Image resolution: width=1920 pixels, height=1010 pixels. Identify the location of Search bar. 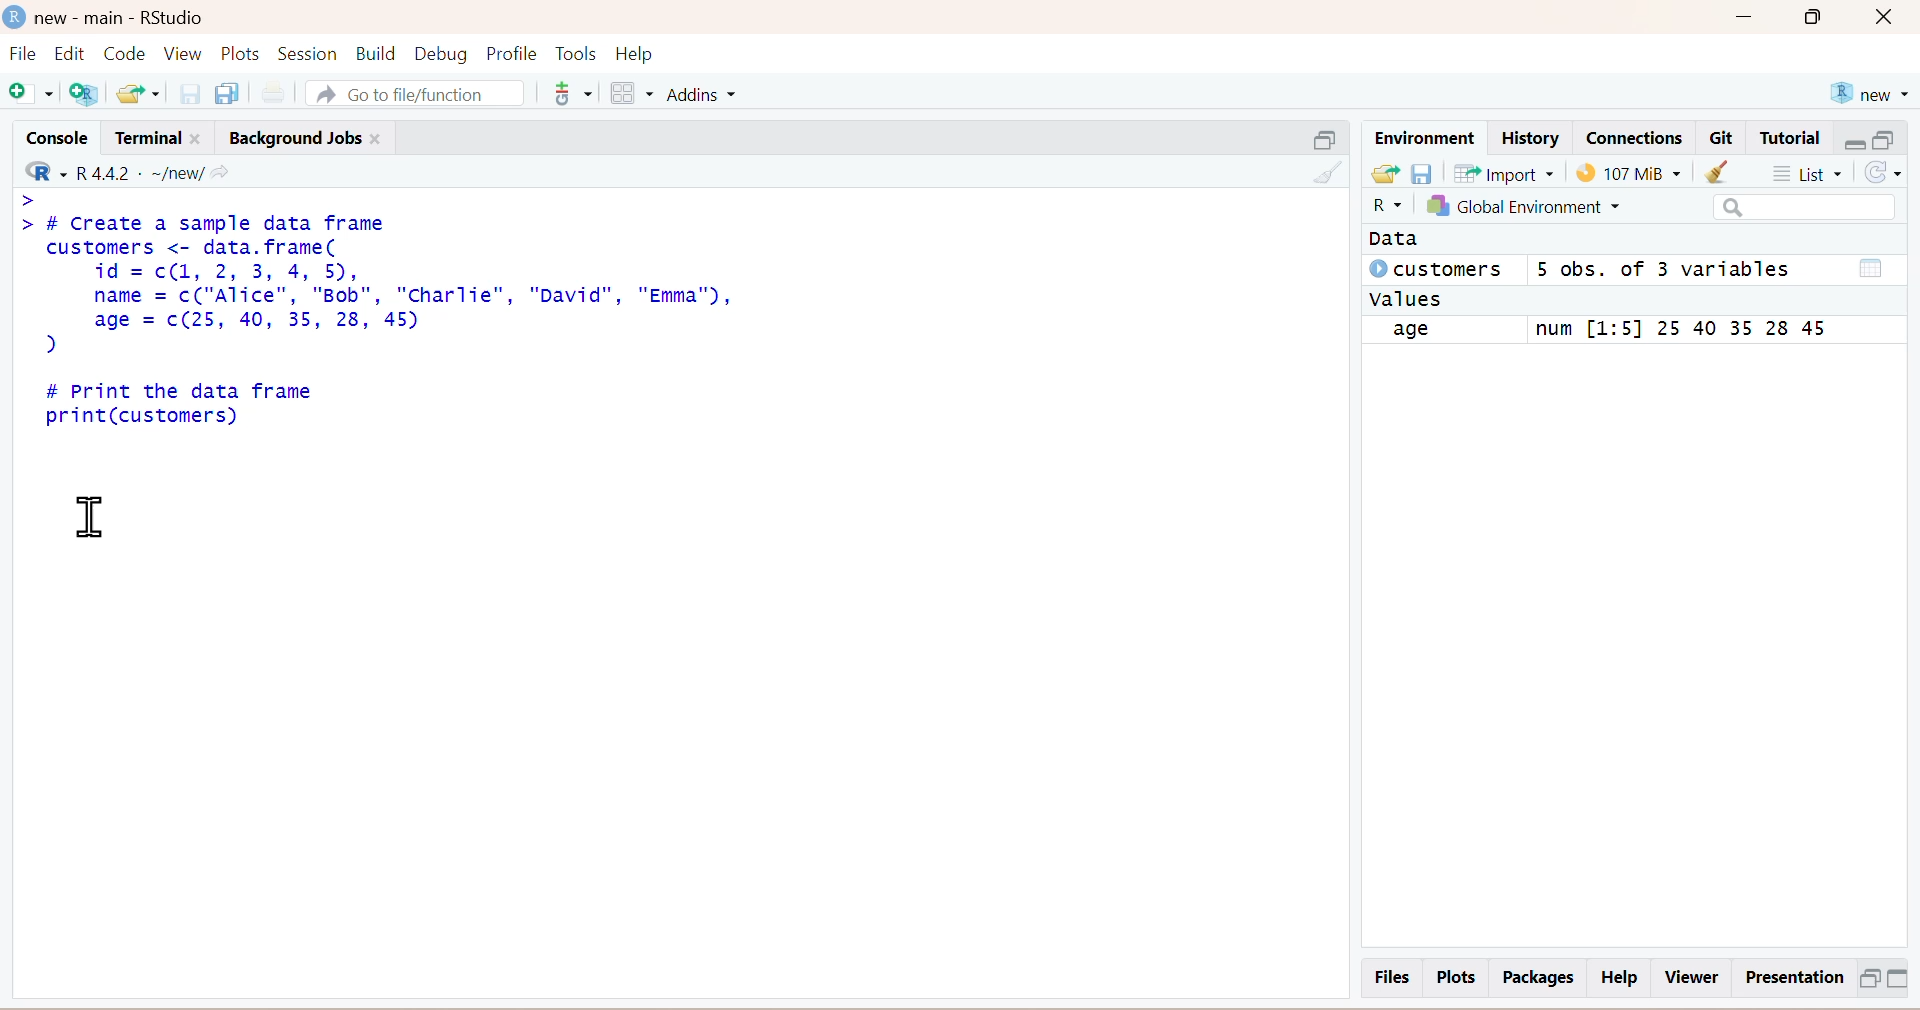
(1786, 208).